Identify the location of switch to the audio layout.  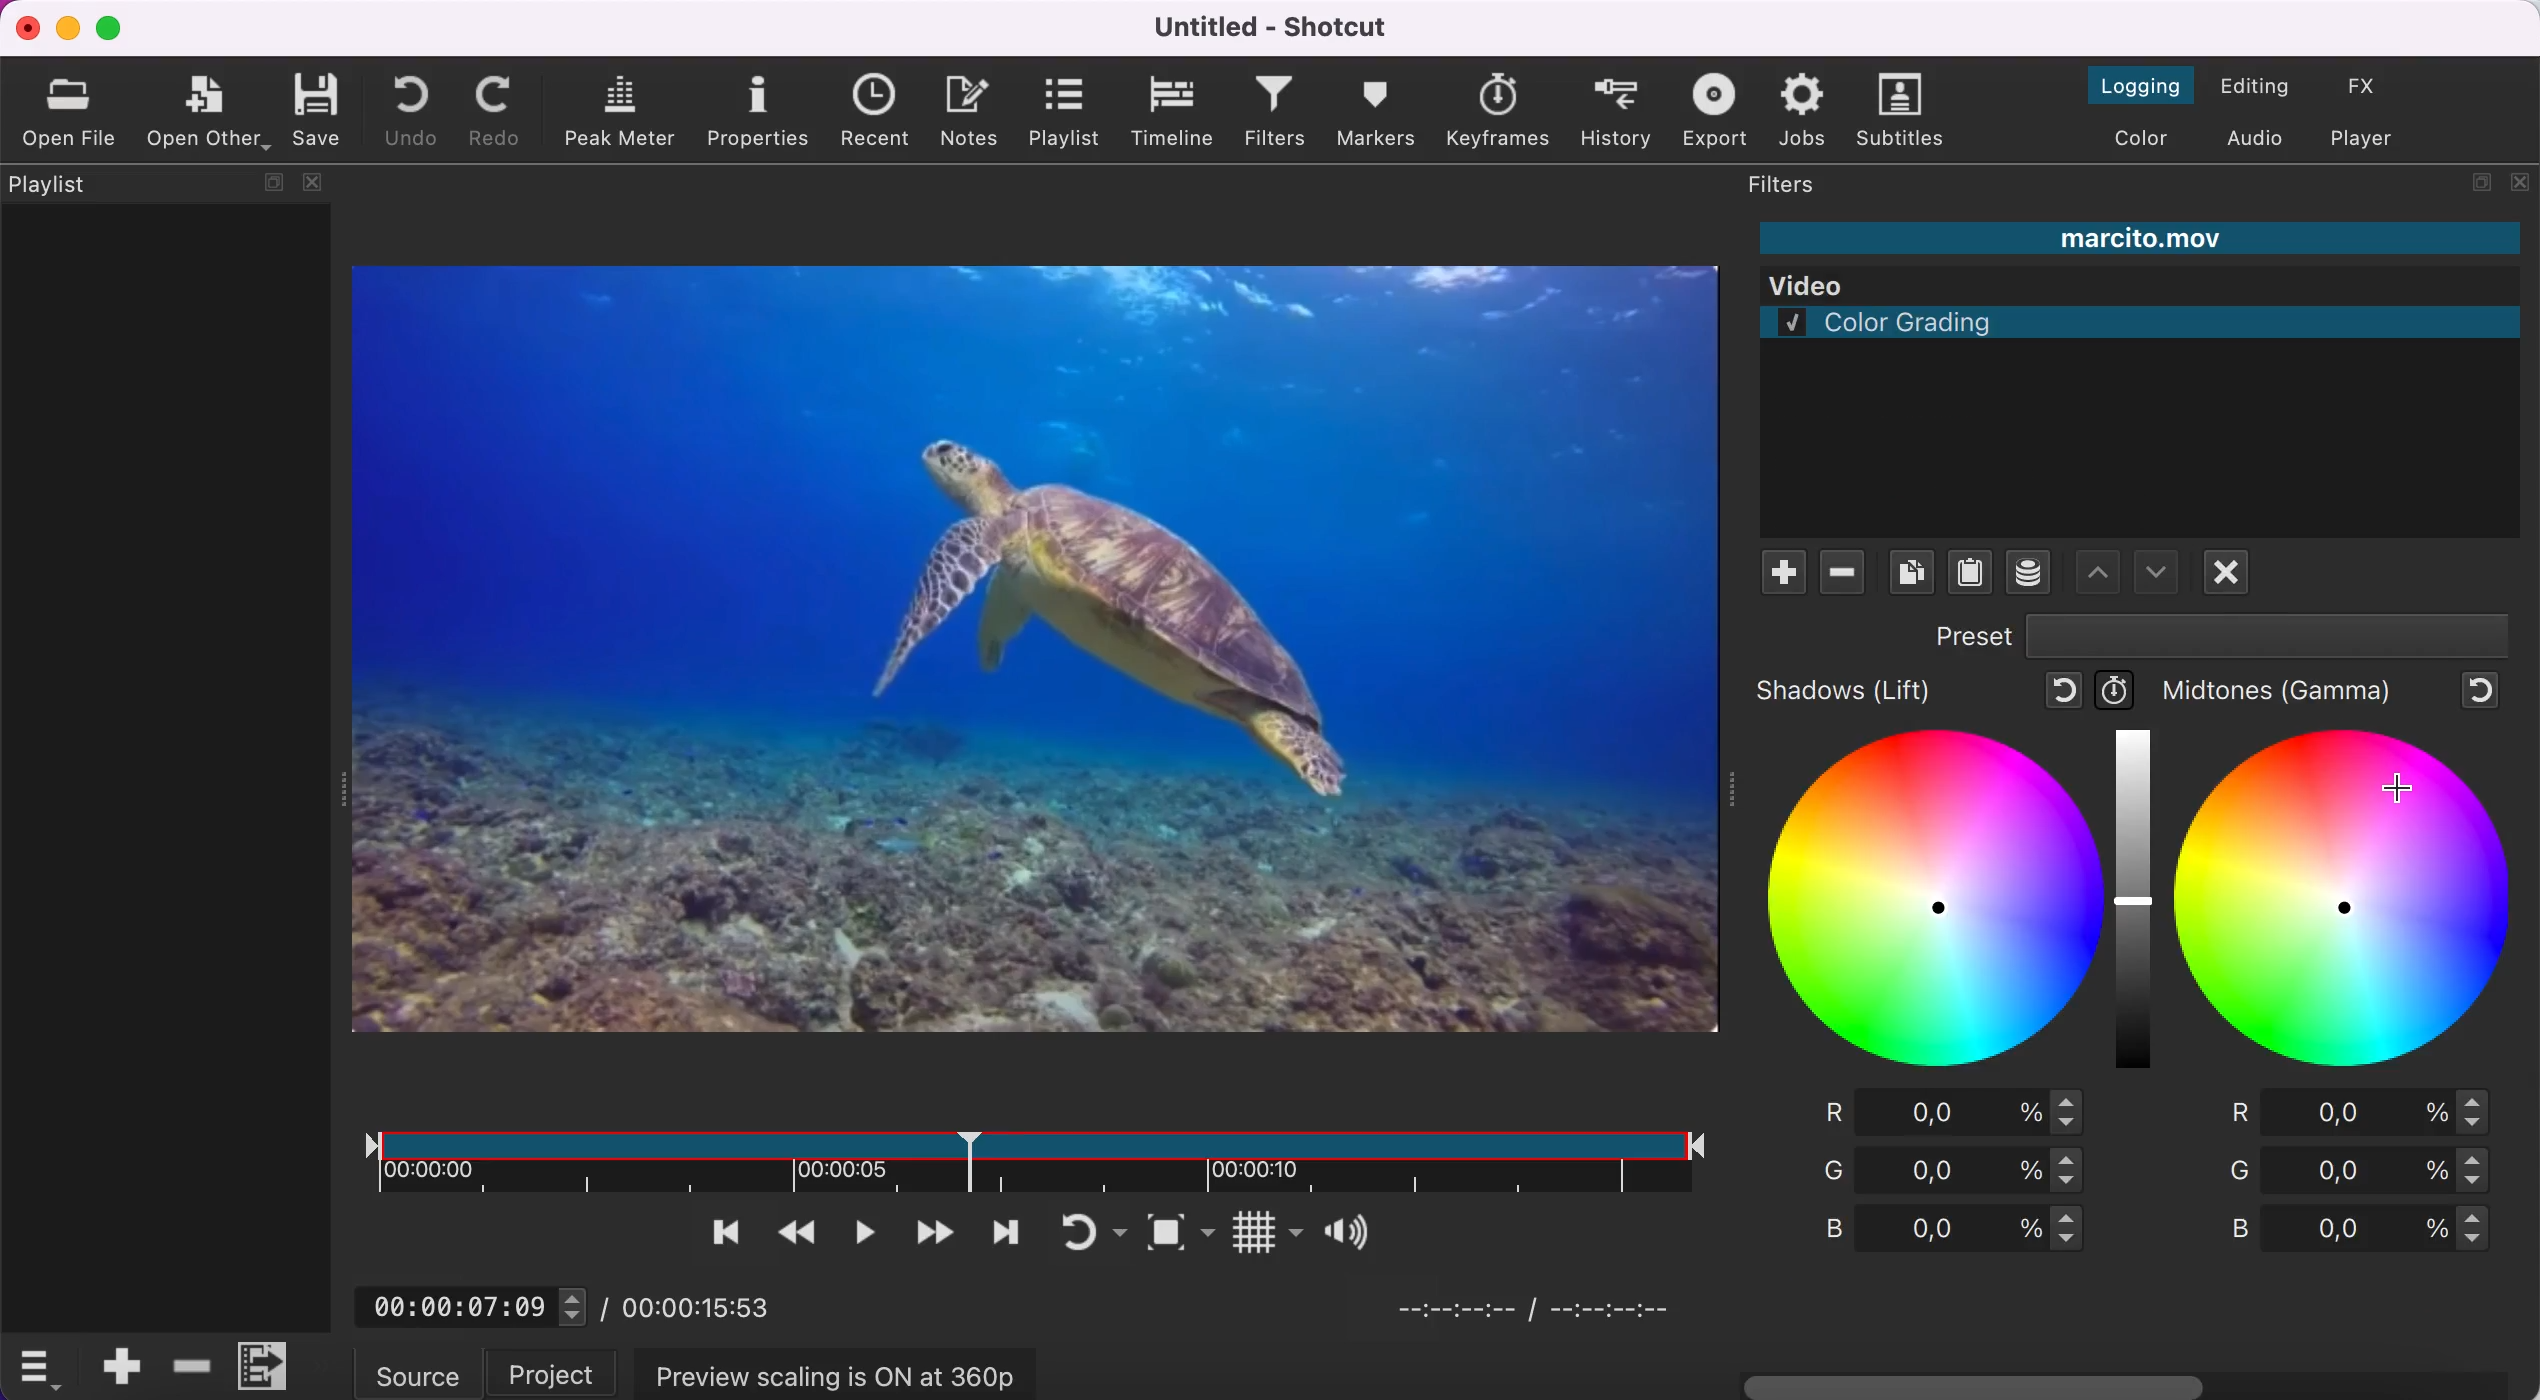
(2256, 138).